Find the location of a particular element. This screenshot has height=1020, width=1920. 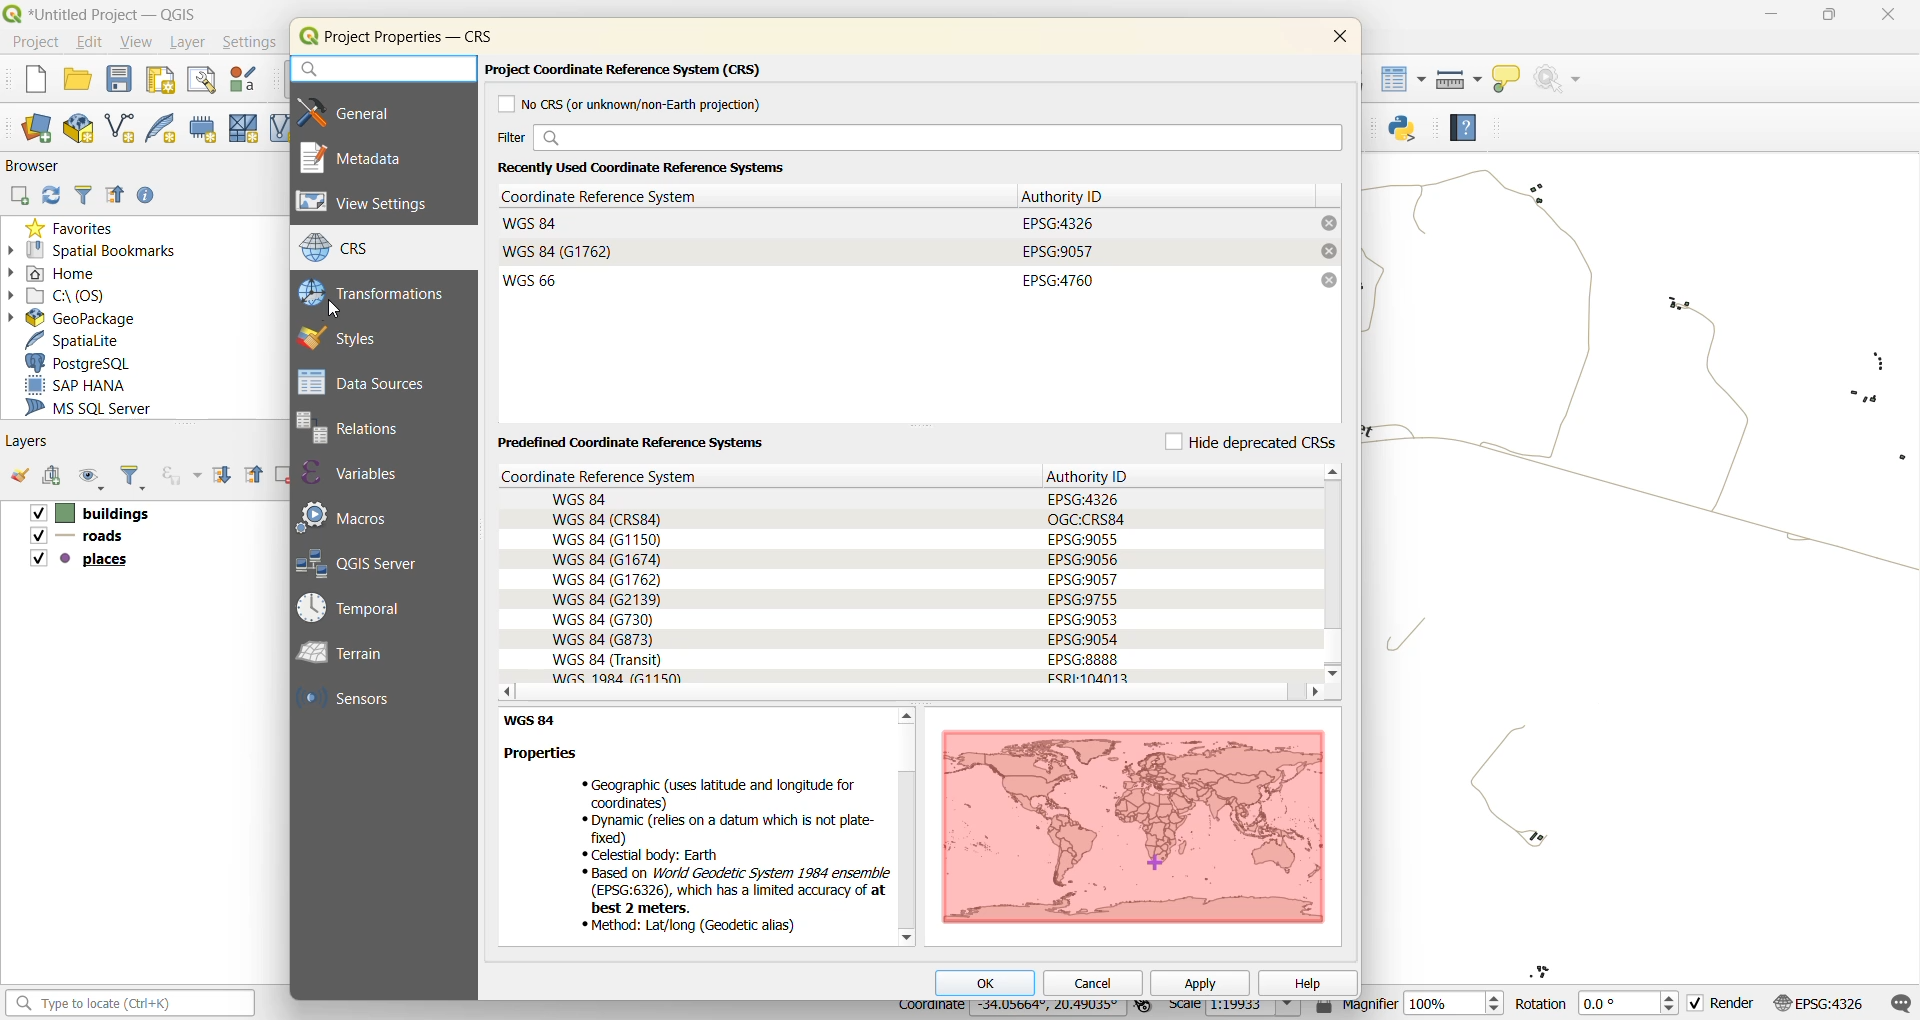

view settings is located at coordinates (373, 204).